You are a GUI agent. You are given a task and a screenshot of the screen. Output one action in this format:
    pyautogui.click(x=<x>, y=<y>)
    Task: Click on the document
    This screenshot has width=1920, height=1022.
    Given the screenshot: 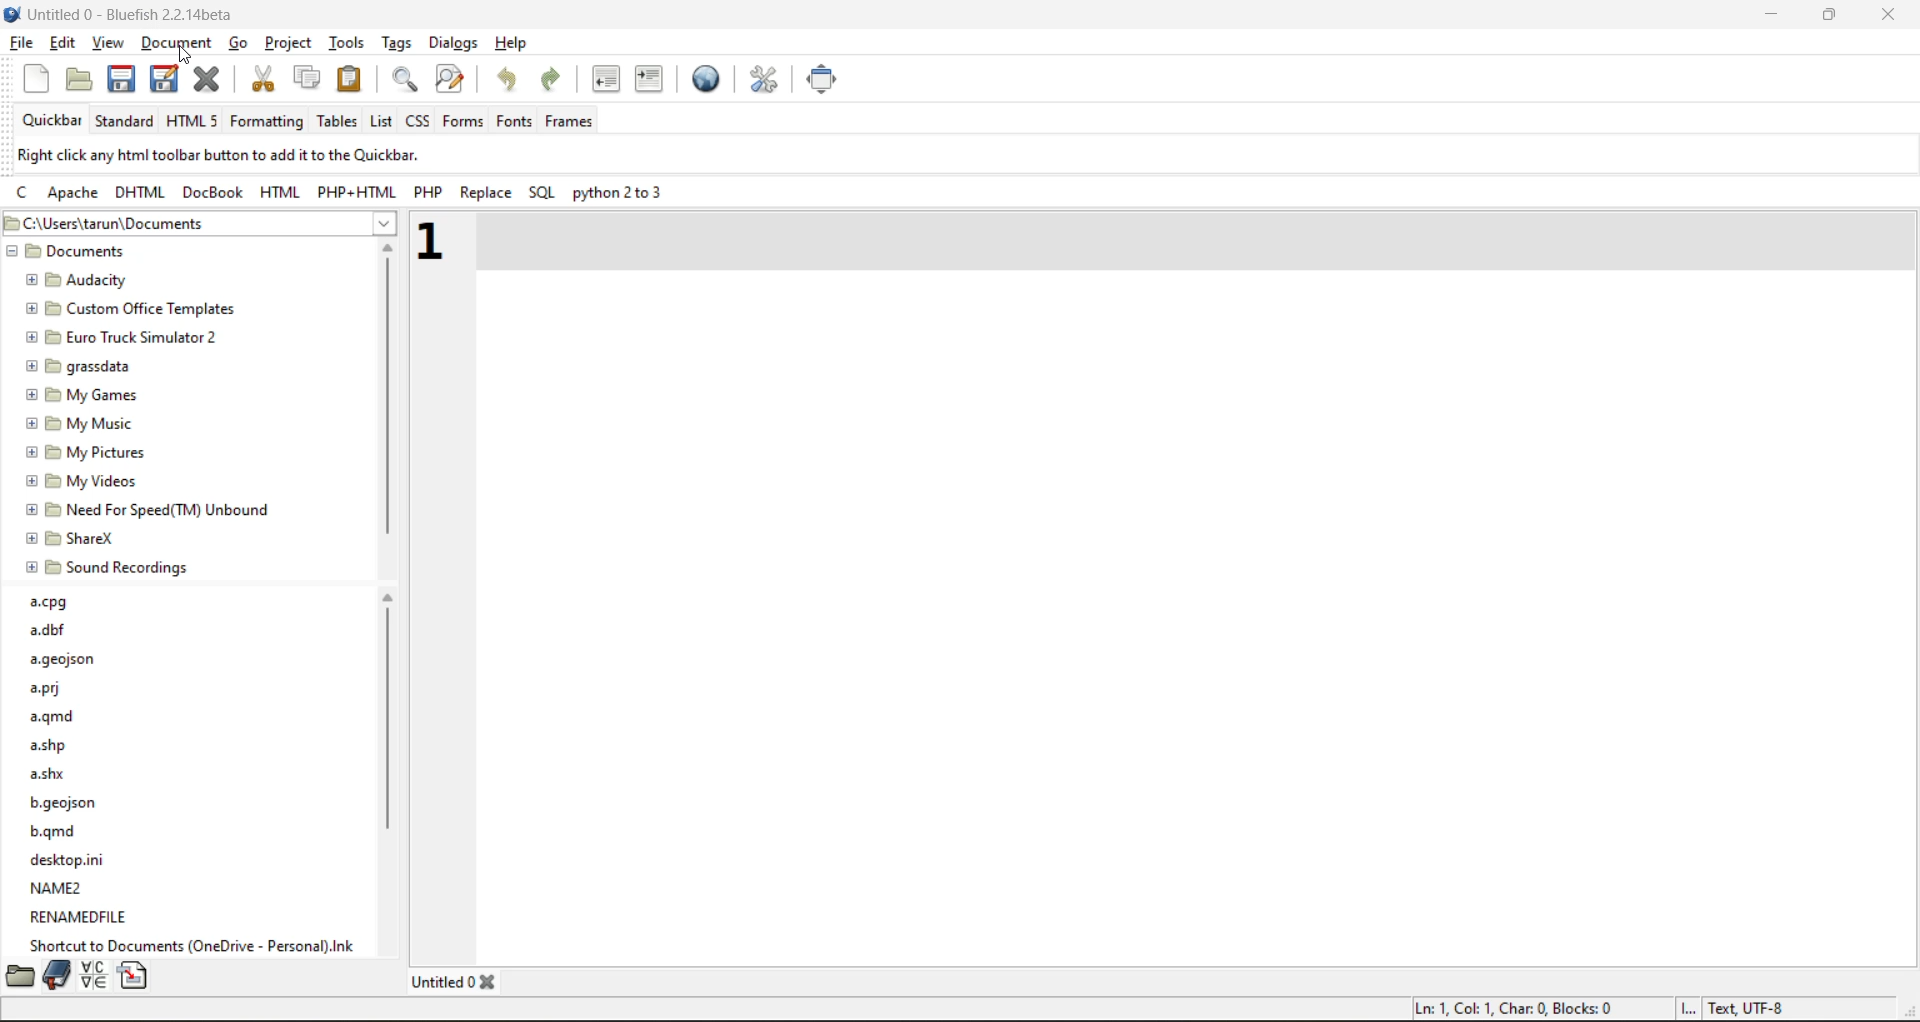 What is the action you would take?
    pyautogui.click(x=177, y=39)
    